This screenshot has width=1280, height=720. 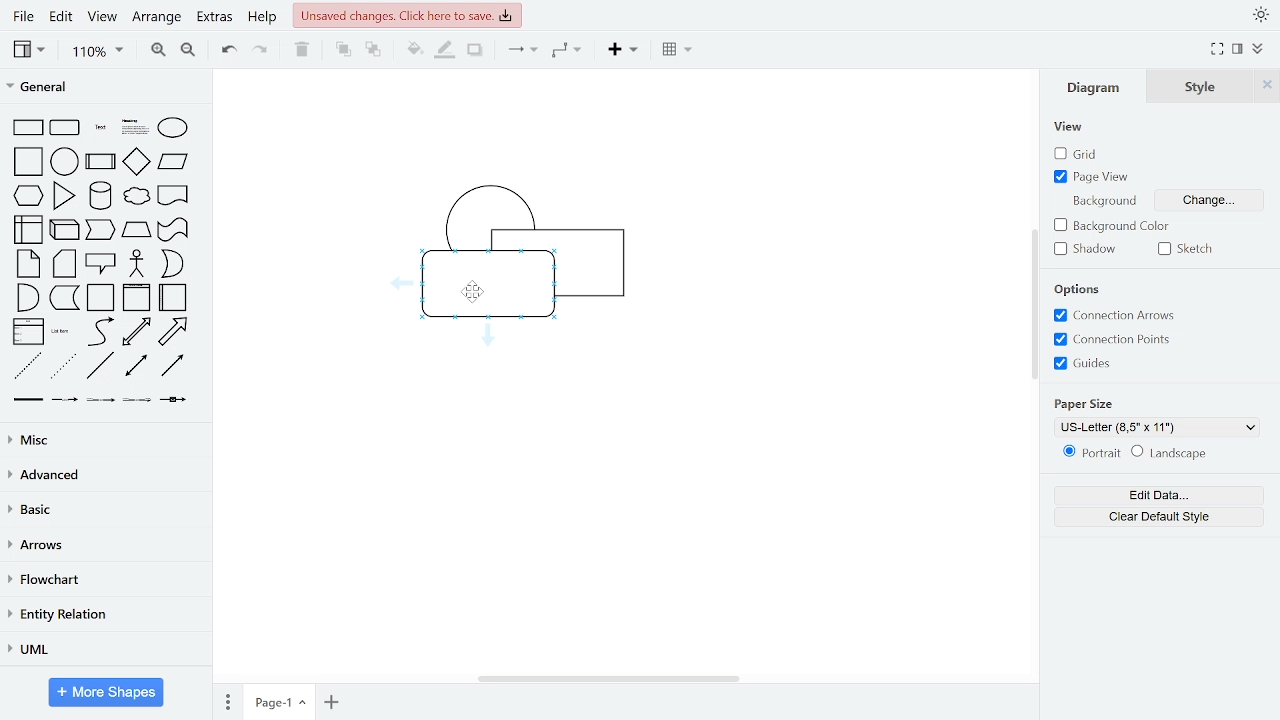 What do you see at coordinates (407, 17) in the screenshot?
I see `unsaved changes. Click here to save` at bounding box center [407, 17].